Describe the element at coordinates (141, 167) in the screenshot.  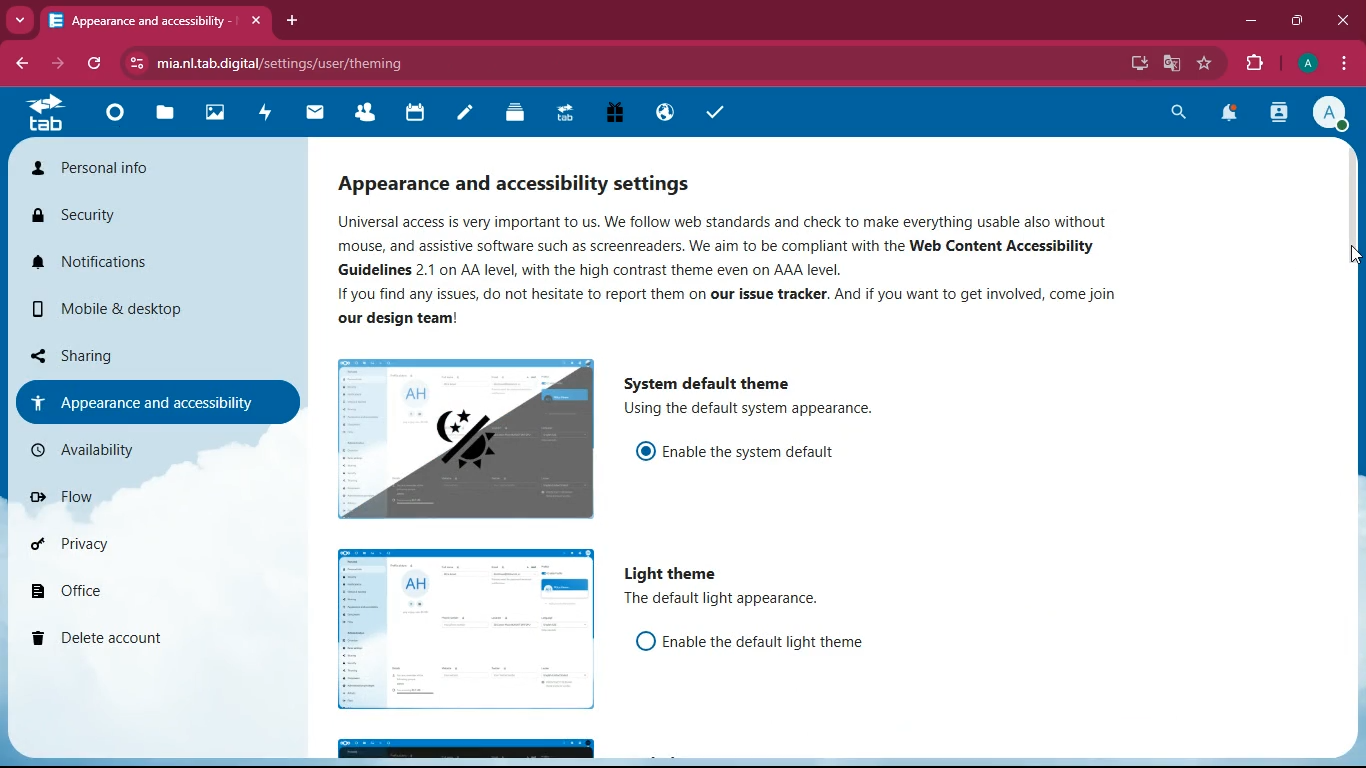
I see `personal info` at that location.